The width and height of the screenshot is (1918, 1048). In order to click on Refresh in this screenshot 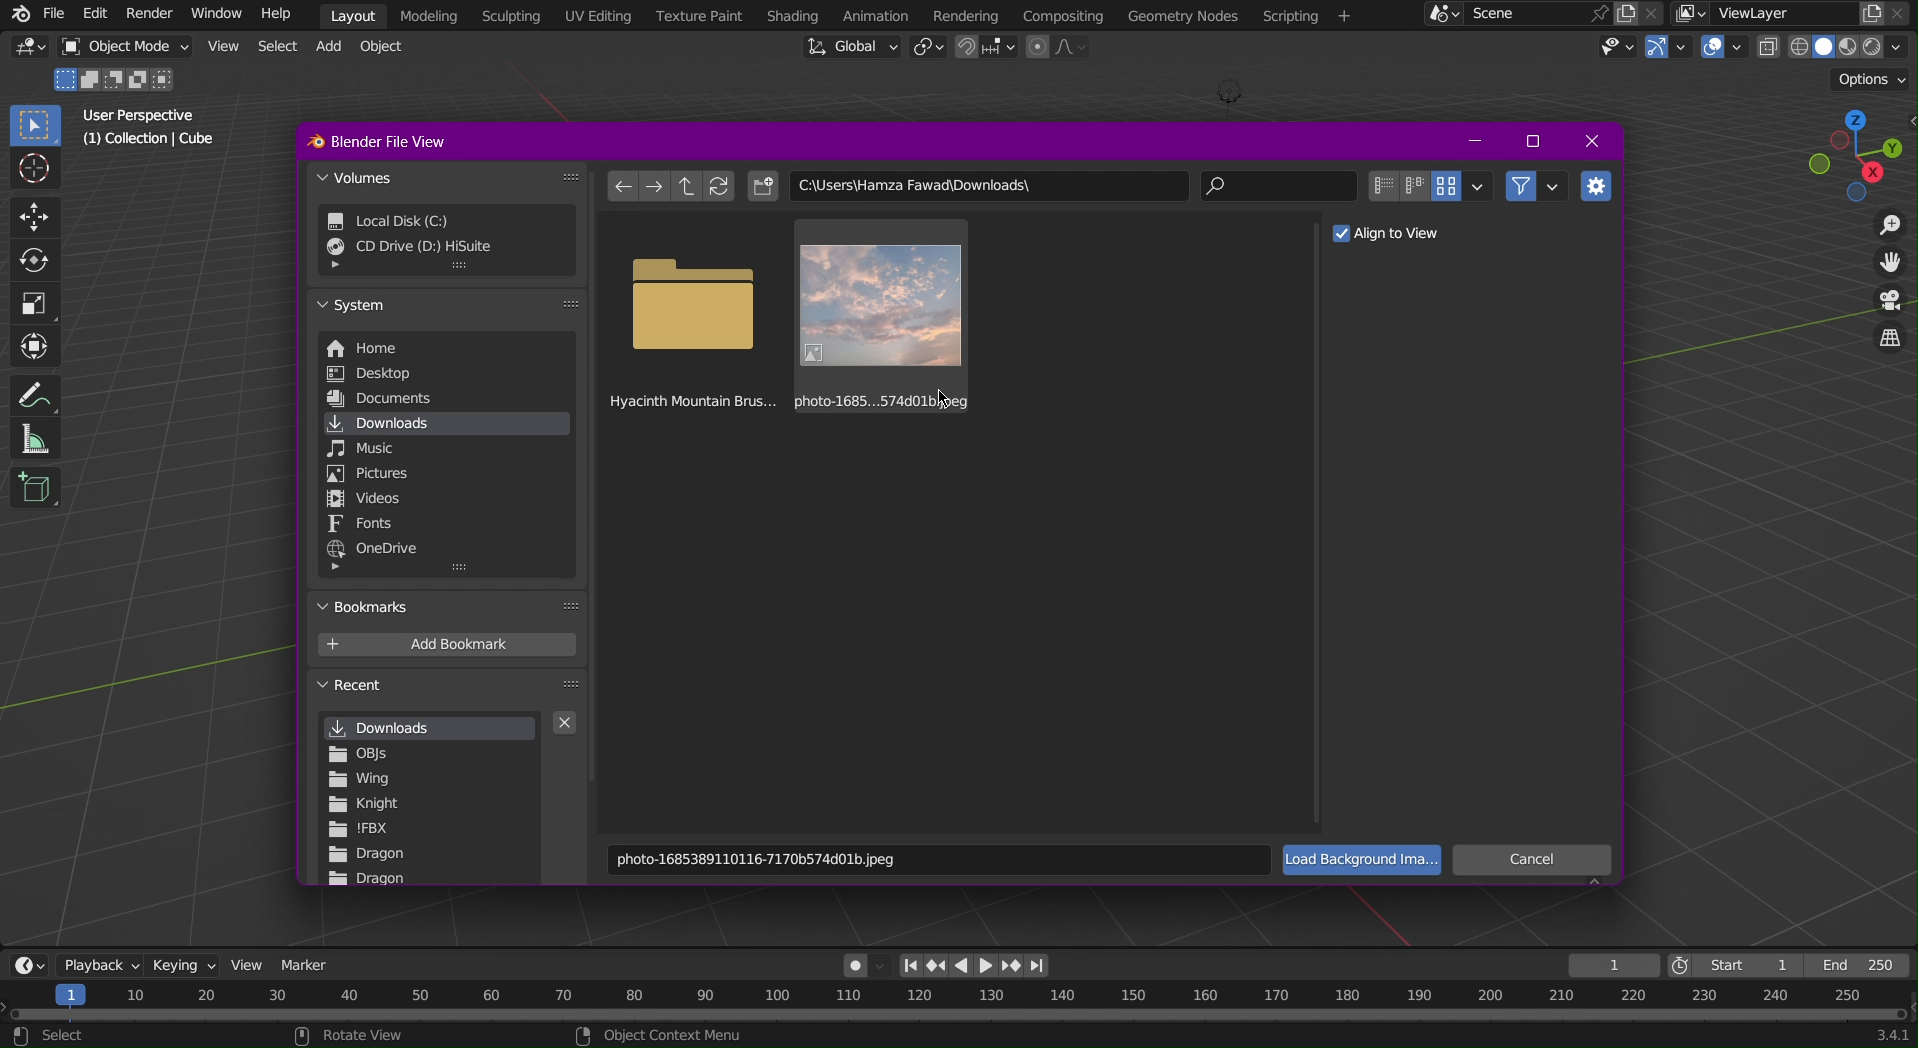, I will do `click(717, 186)`.